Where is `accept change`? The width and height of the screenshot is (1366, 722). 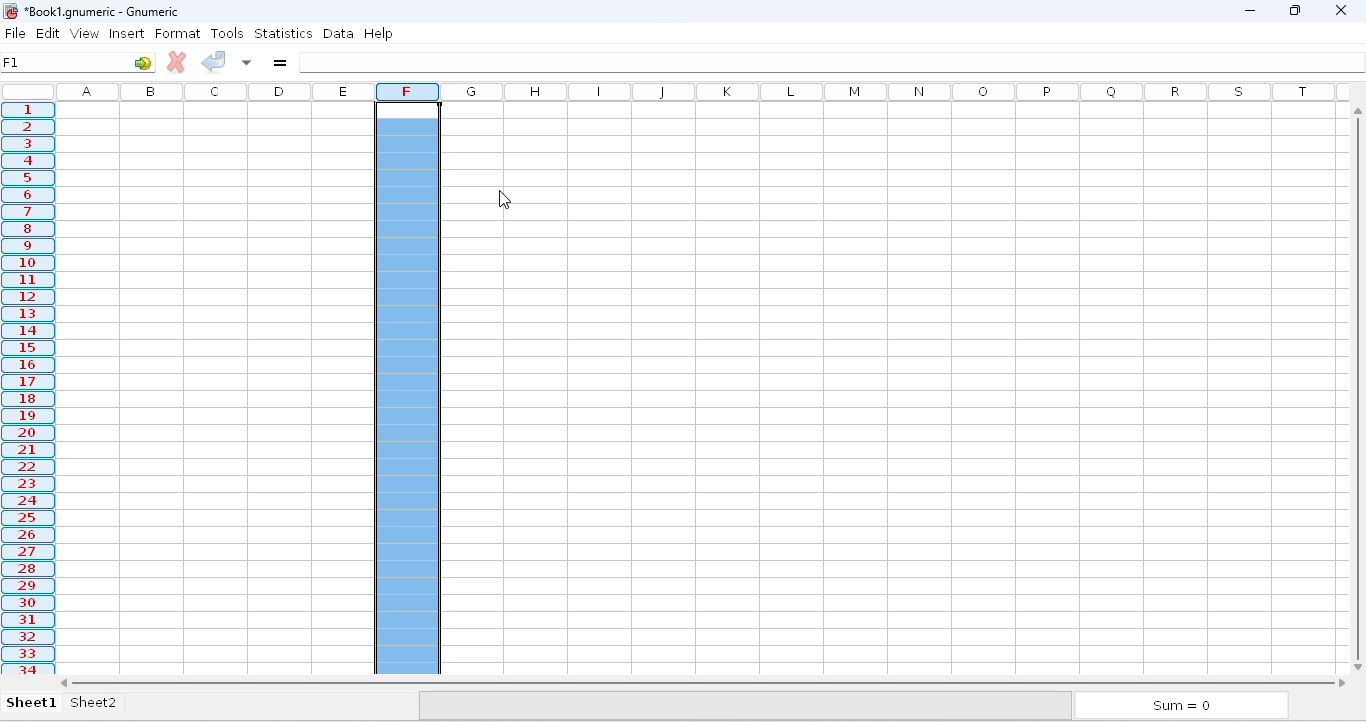
accept change is located at coordinates (213, 61).